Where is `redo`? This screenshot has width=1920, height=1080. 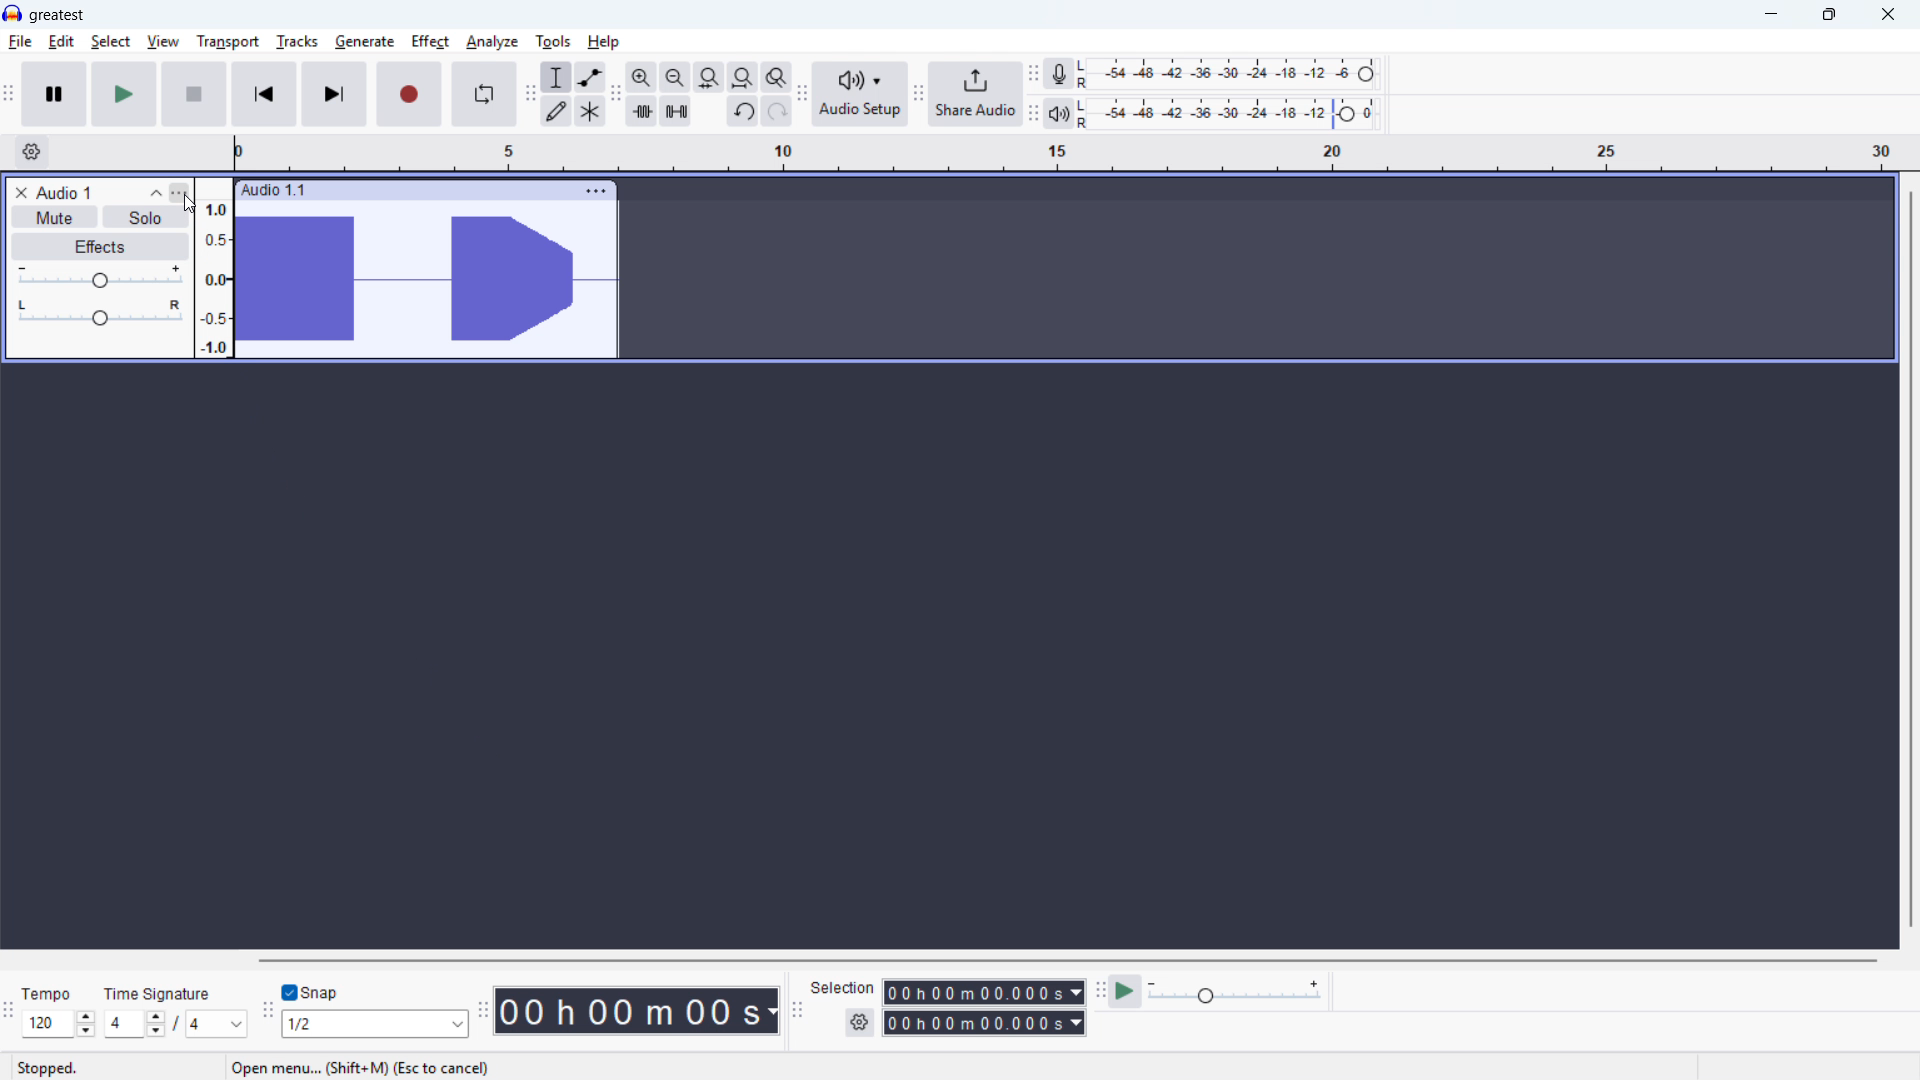
redo is located at coordinates (776, 112).